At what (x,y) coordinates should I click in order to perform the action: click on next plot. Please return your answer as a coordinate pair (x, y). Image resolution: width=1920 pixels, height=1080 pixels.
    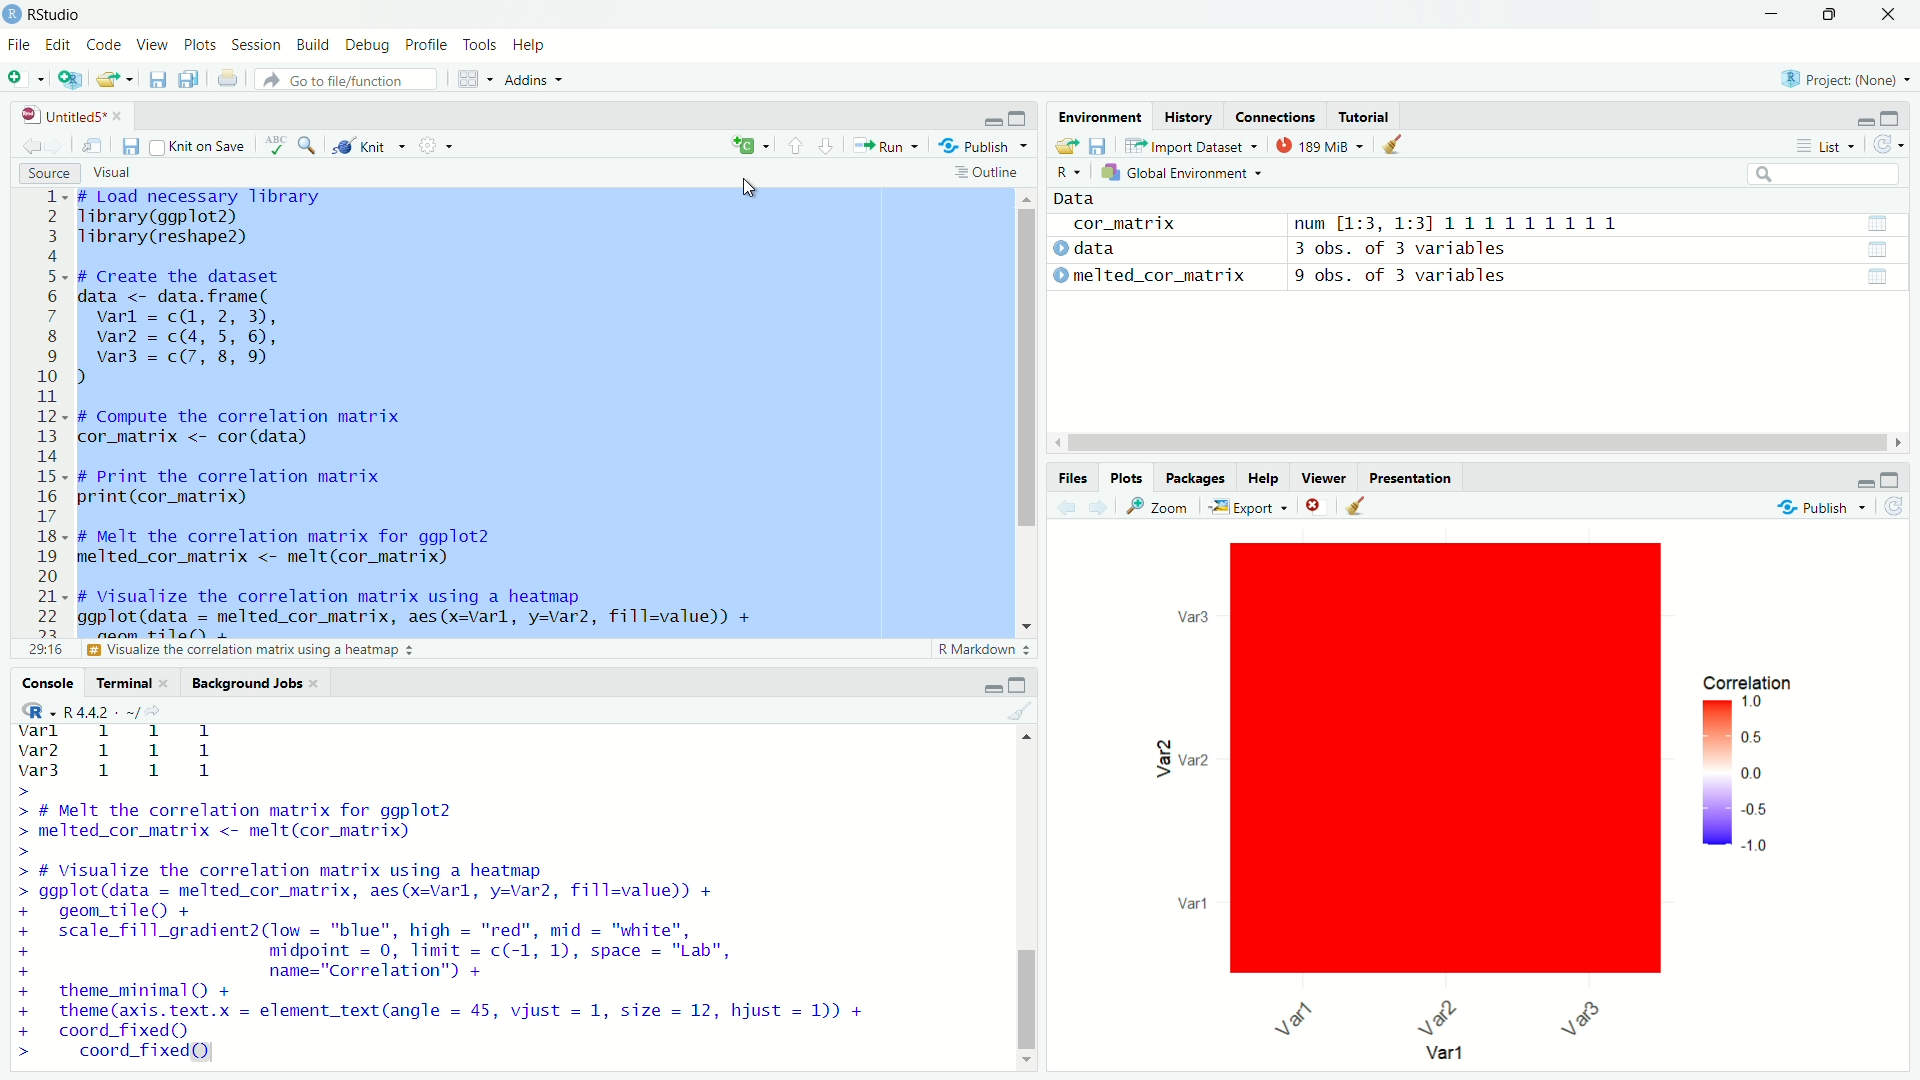
    Looking at the image, I should click on (1099, 506).